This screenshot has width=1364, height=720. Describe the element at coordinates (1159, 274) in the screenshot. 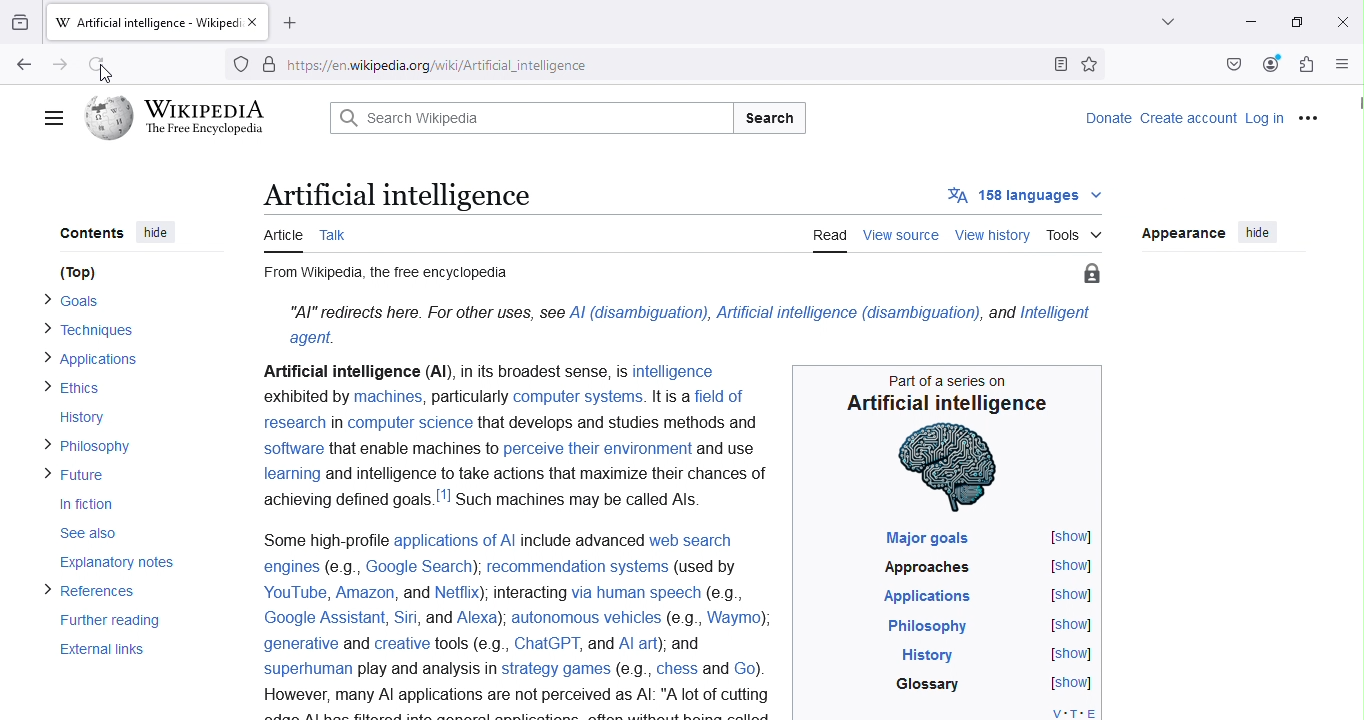

I see `Text` at that location.